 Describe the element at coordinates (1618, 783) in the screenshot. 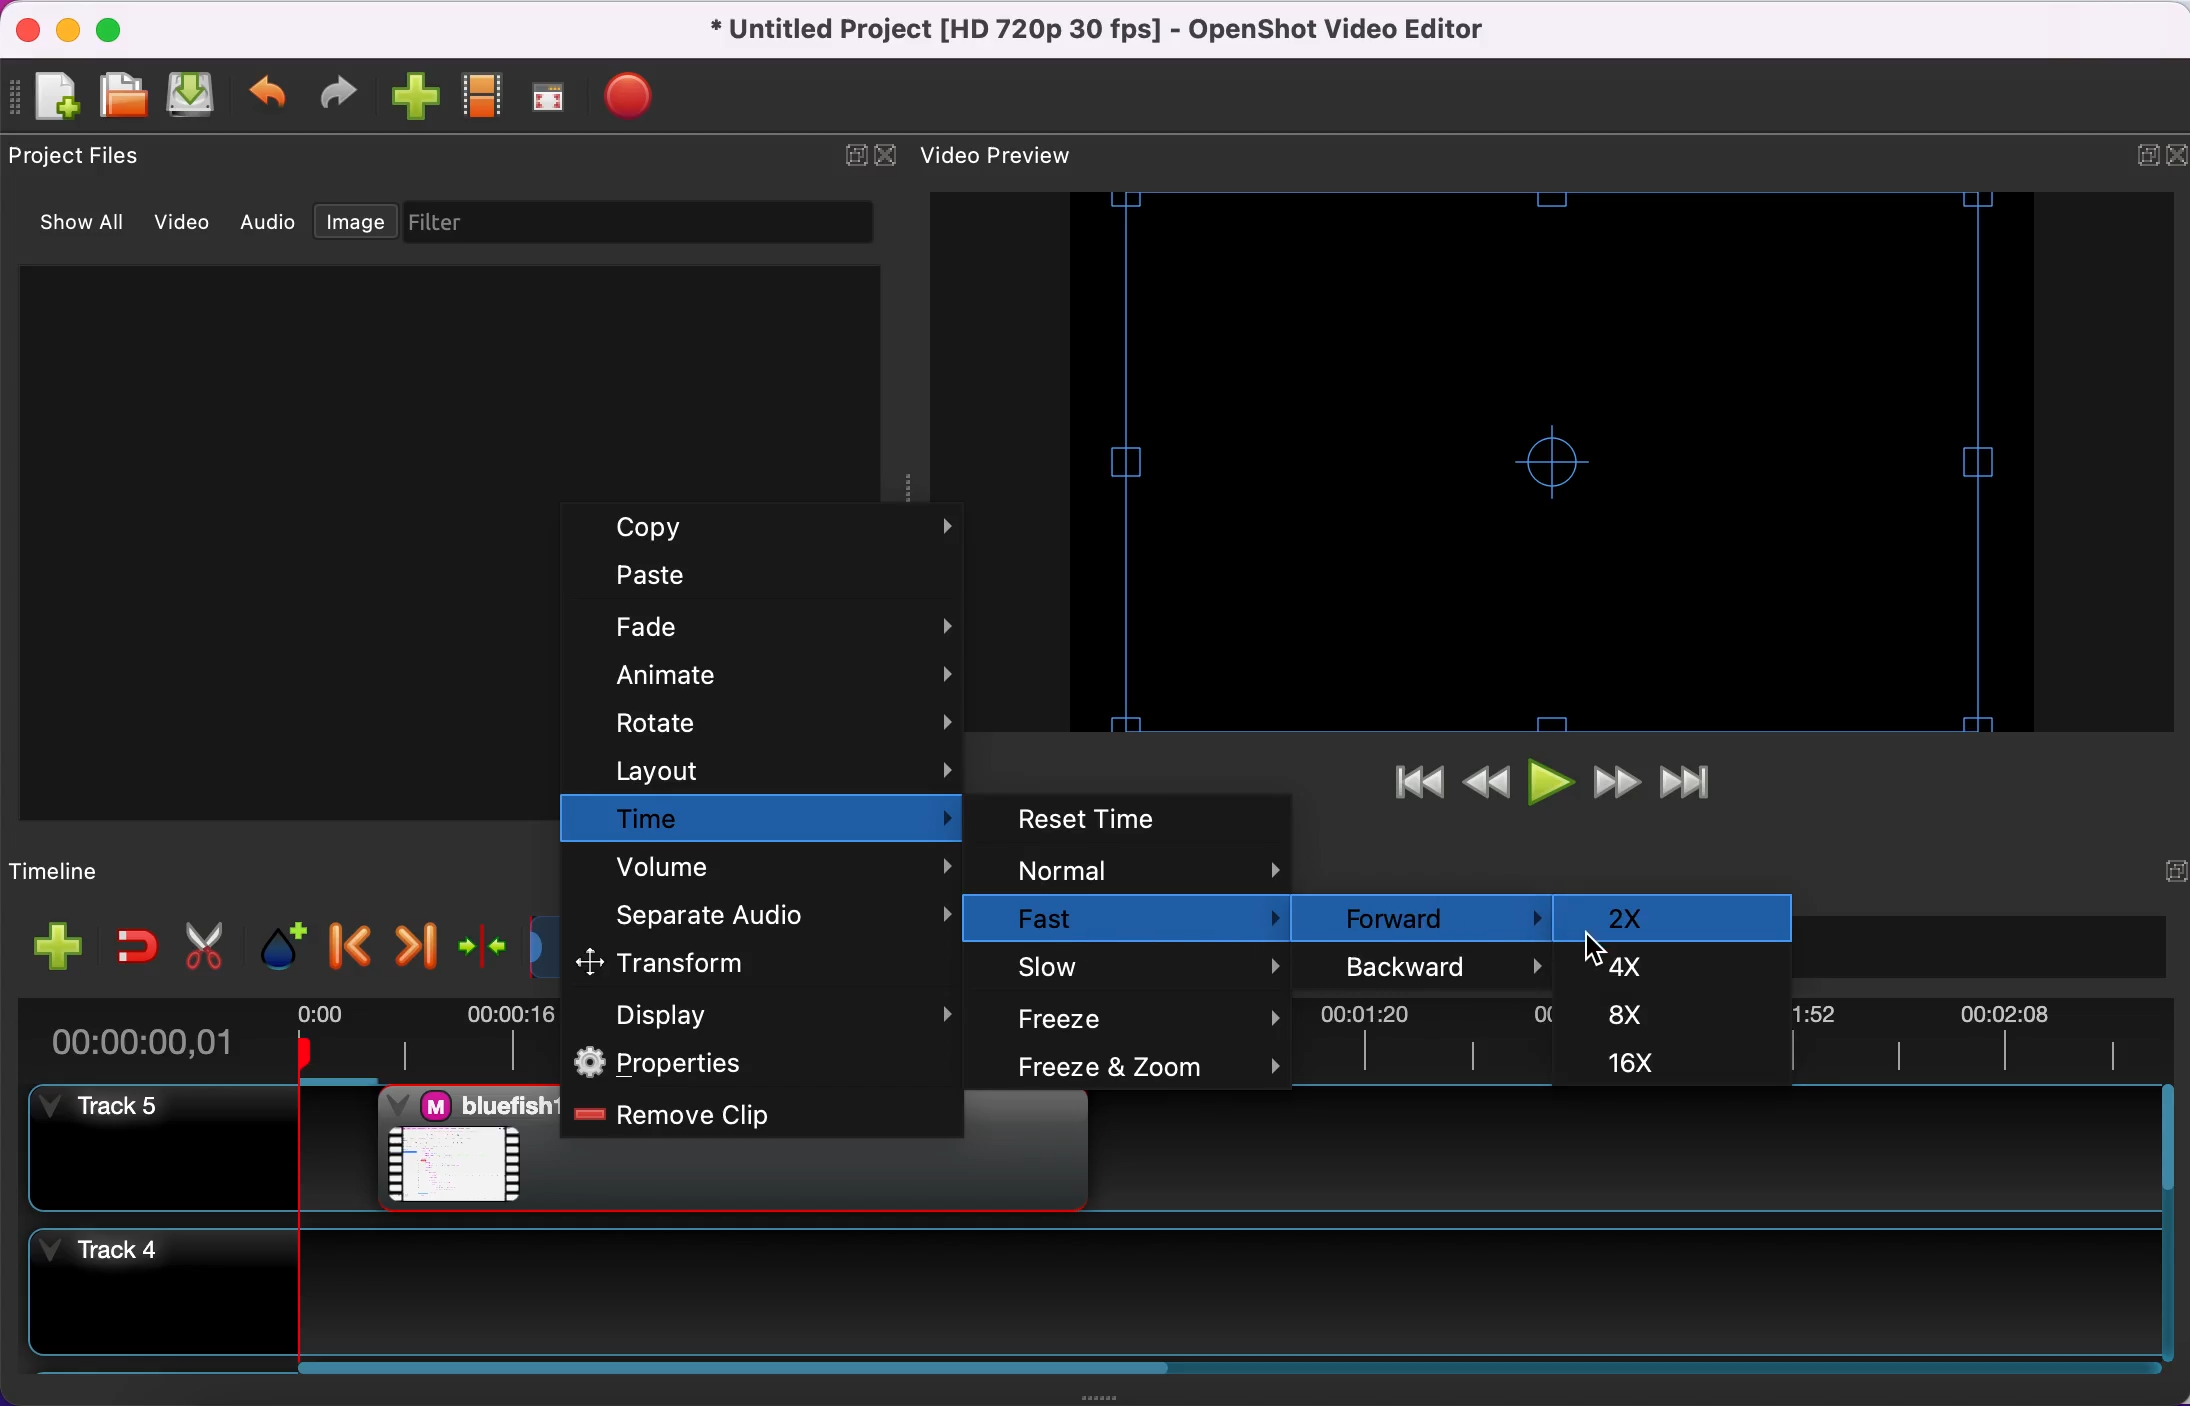

I see `fast forward` at that location.